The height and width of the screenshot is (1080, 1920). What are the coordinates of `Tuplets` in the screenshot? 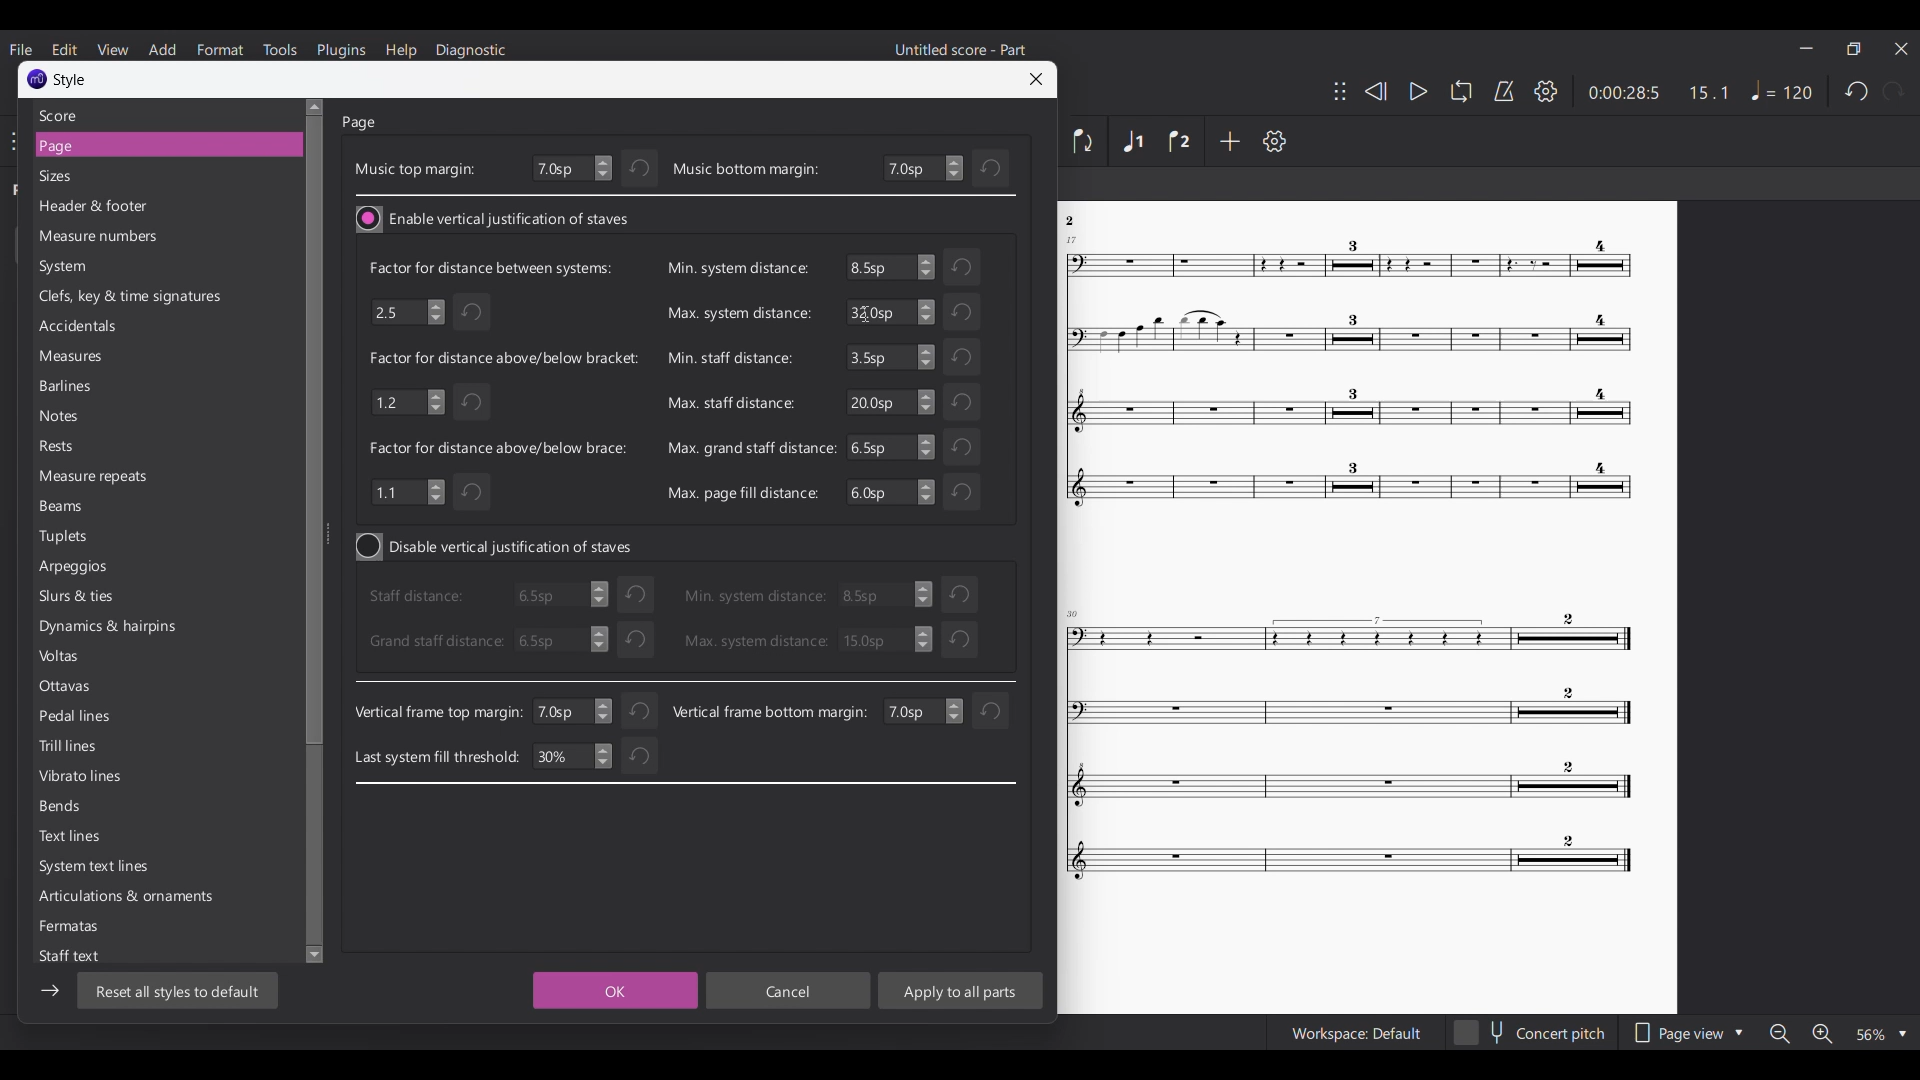 It's located at (93, 536).